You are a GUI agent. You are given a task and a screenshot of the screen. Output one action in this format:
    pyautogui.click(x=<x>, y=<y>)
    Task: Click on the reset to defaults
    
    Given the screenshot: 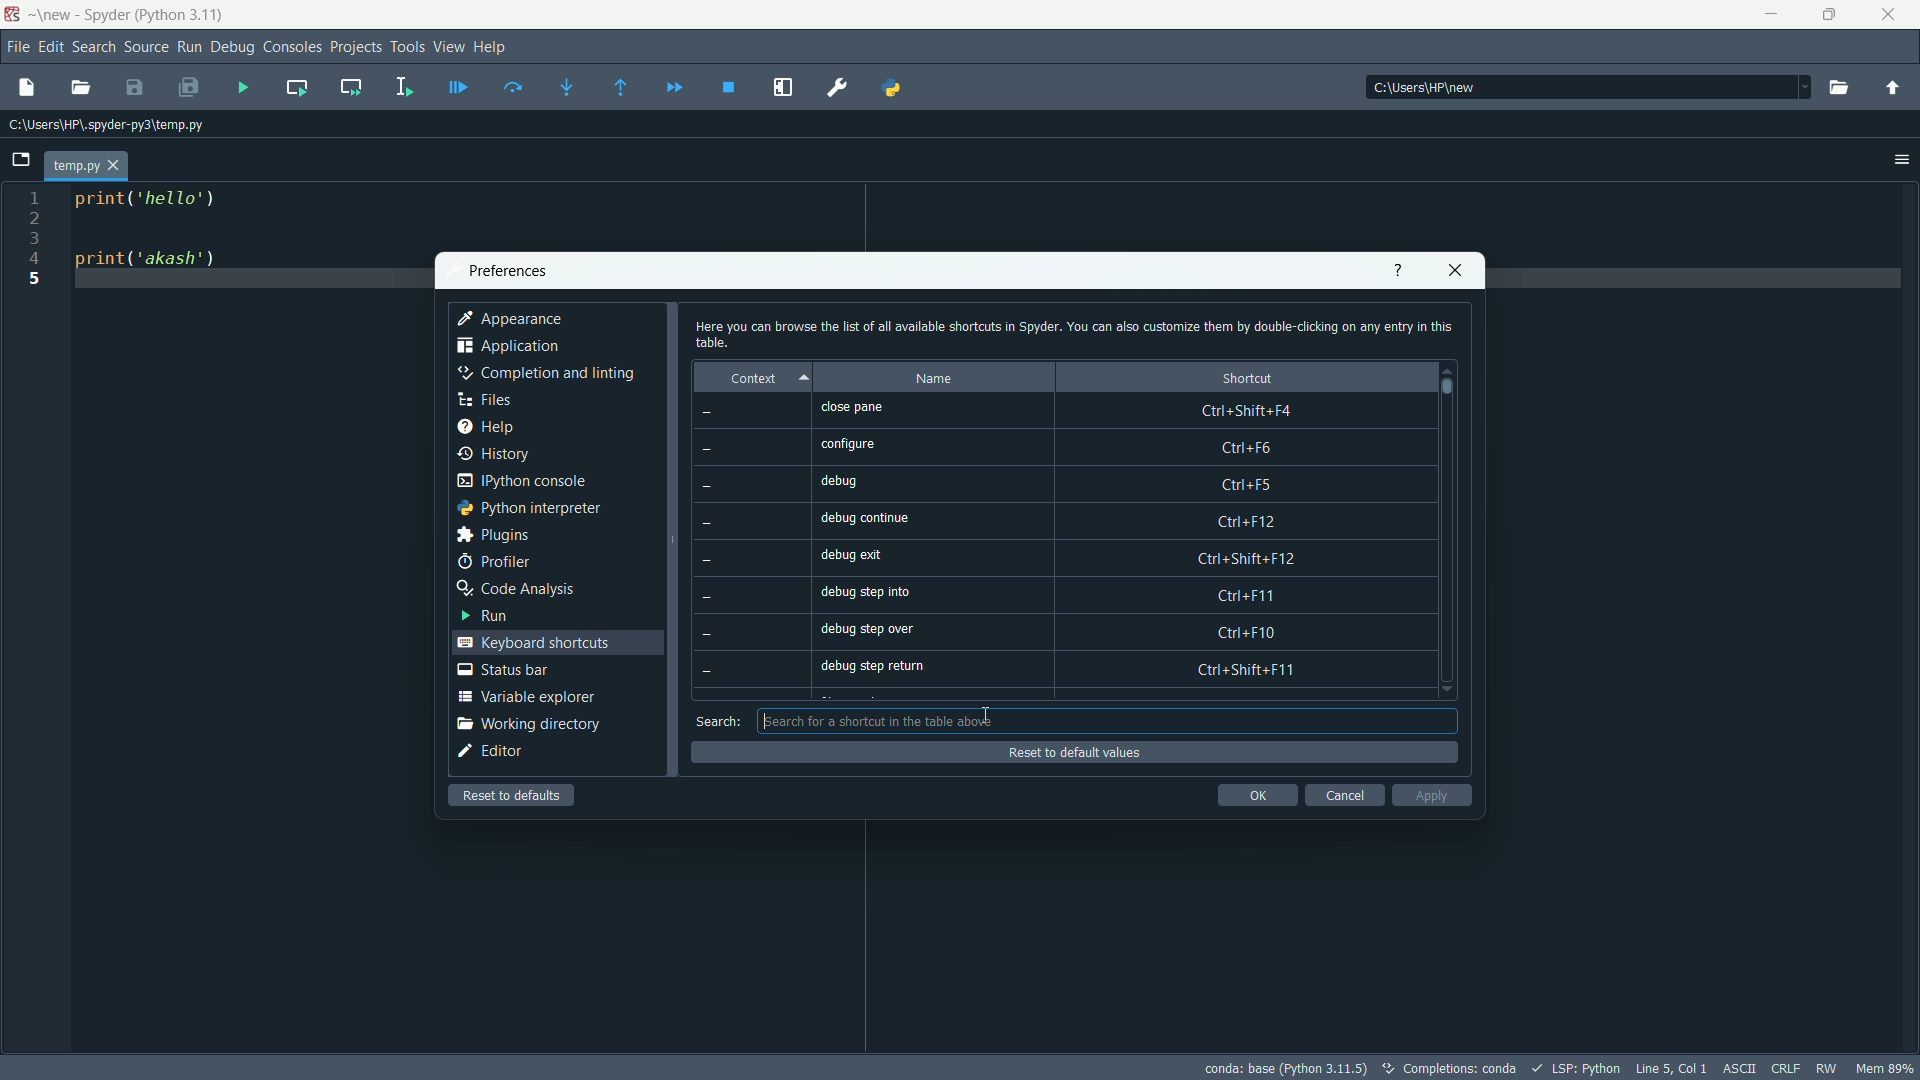 What is the action you would take?
    pyautogui.click(x=513, y=795)
    